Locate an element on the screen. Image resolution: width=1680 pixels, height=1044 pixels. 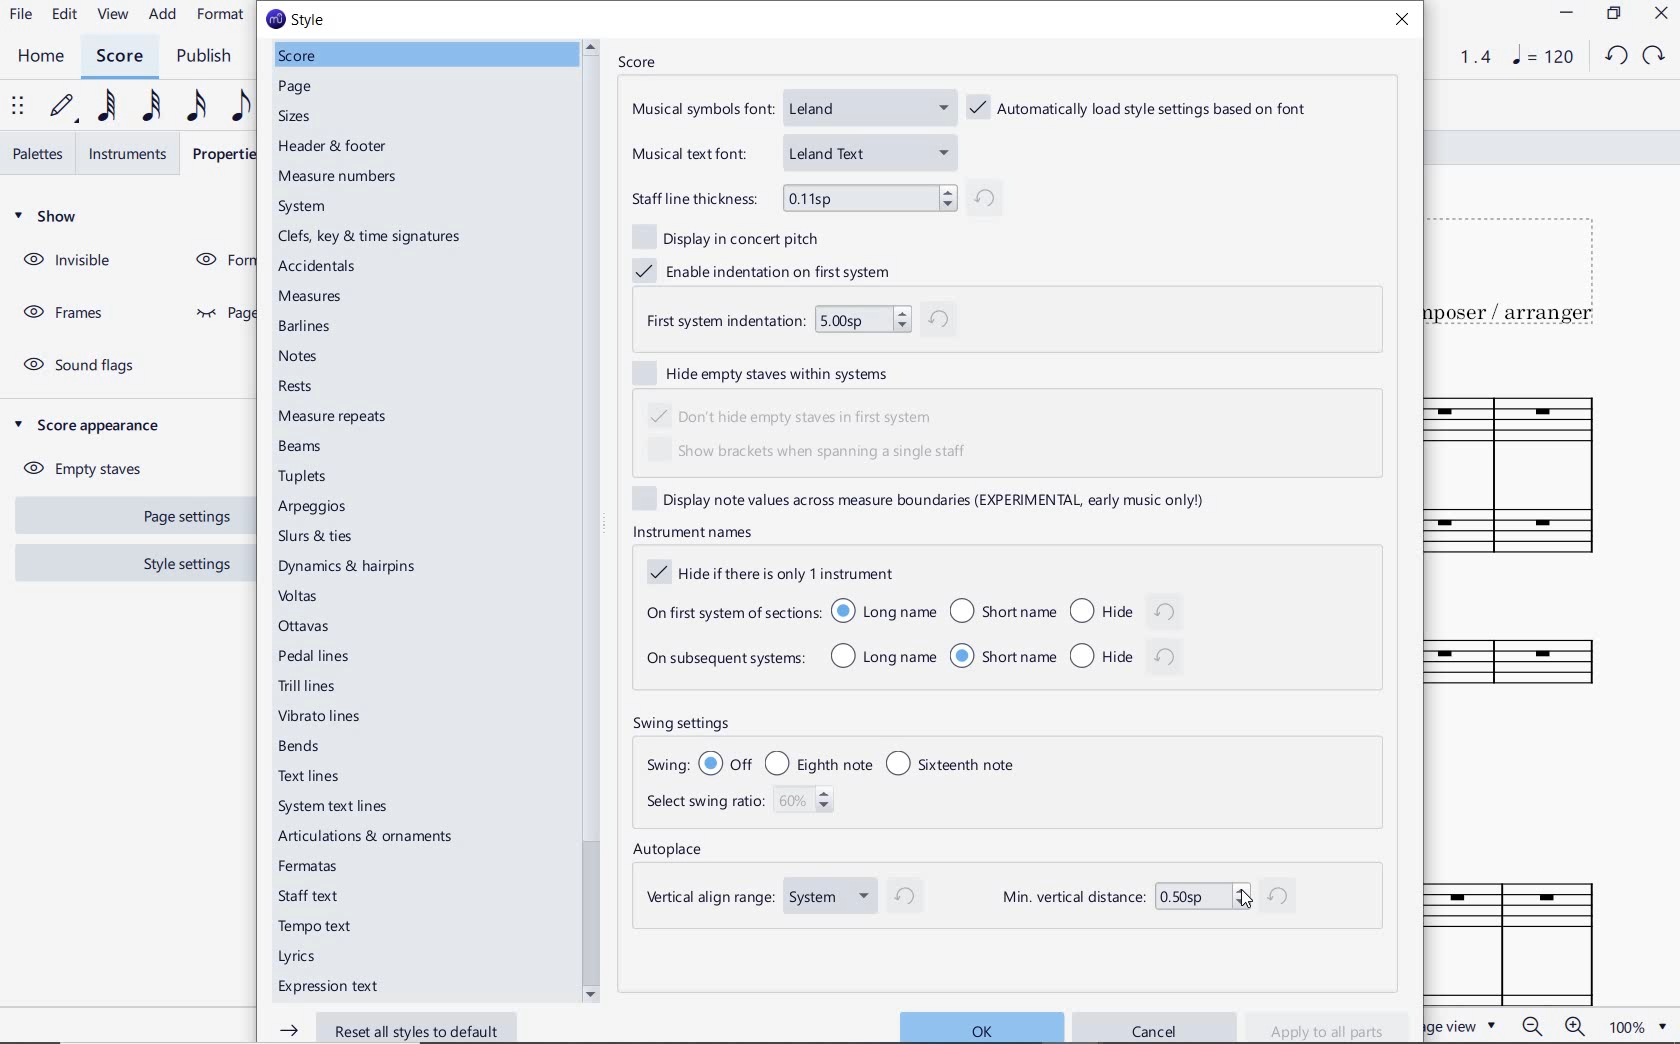
NOTE is located at coordinates (1542, 57).